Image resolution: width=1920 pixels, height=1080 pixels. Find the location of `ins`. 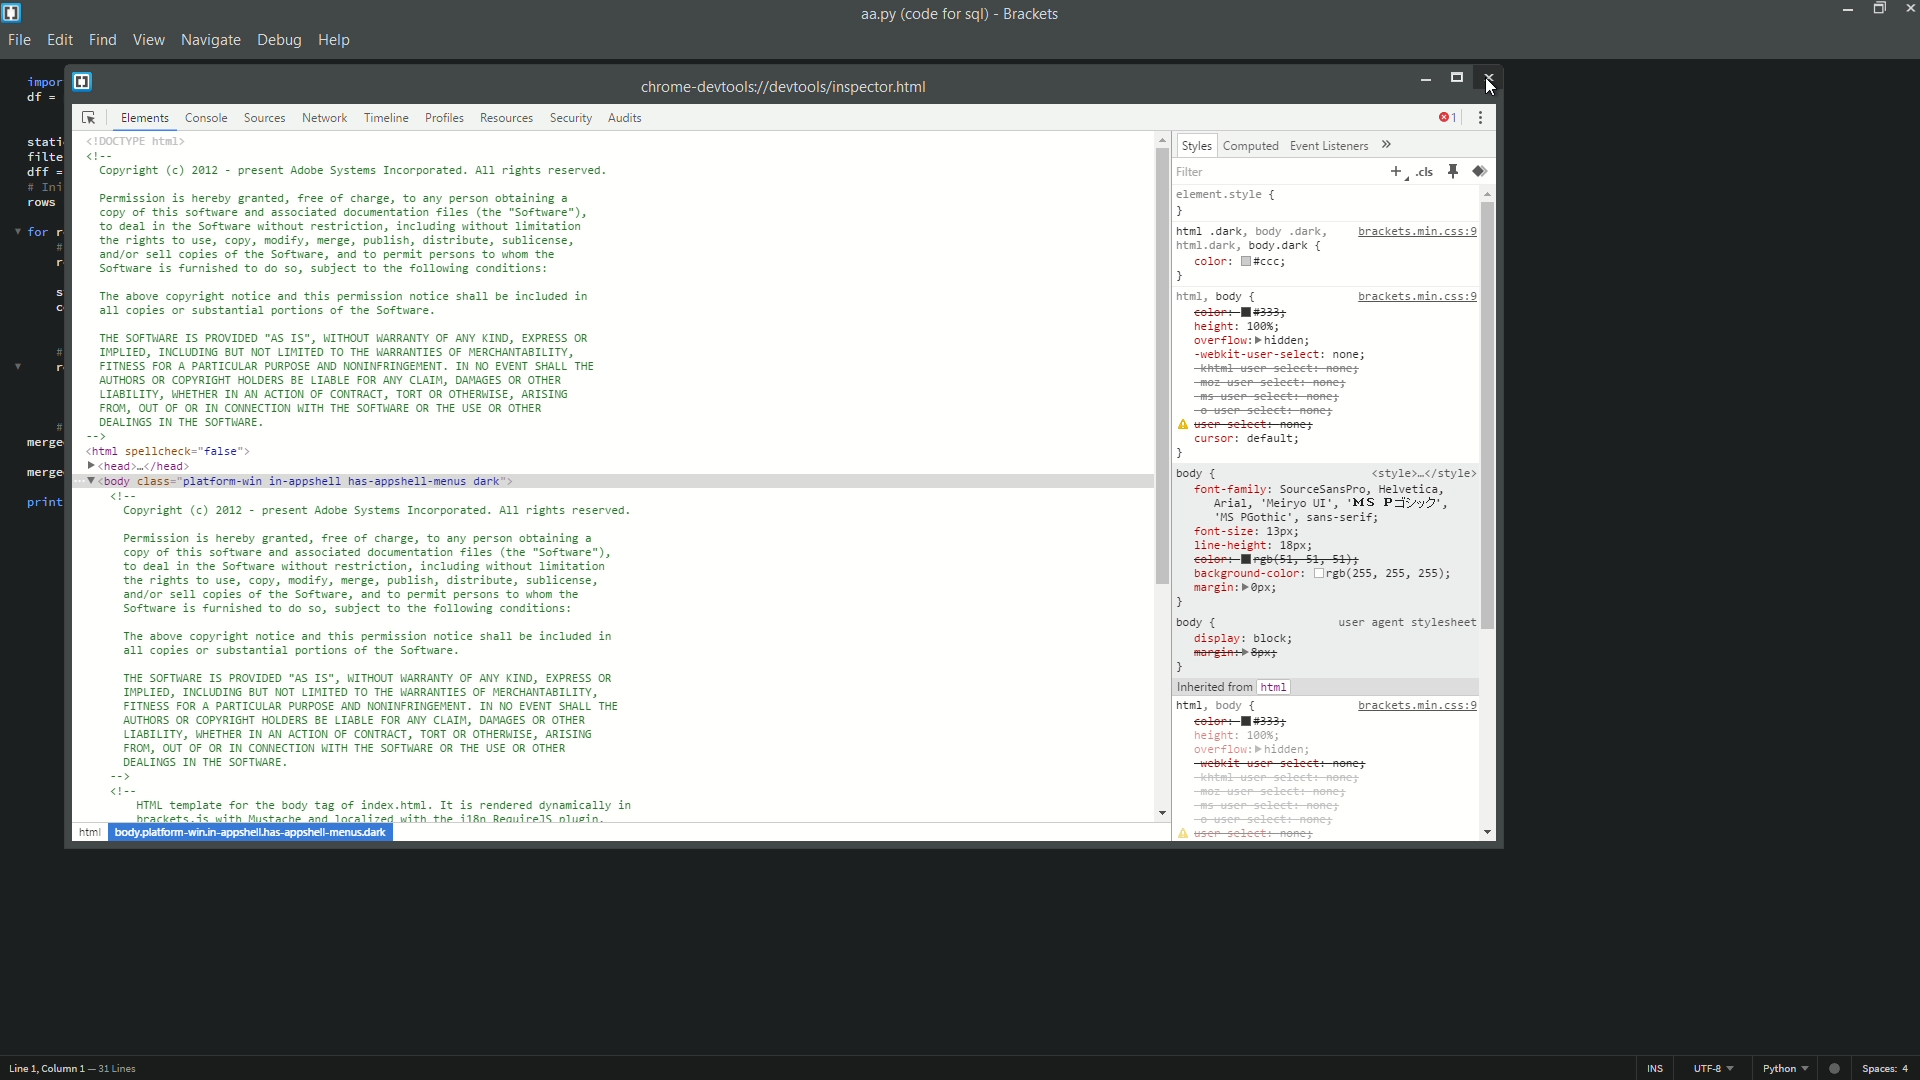

ins is located at coordinates (1657, 1067).